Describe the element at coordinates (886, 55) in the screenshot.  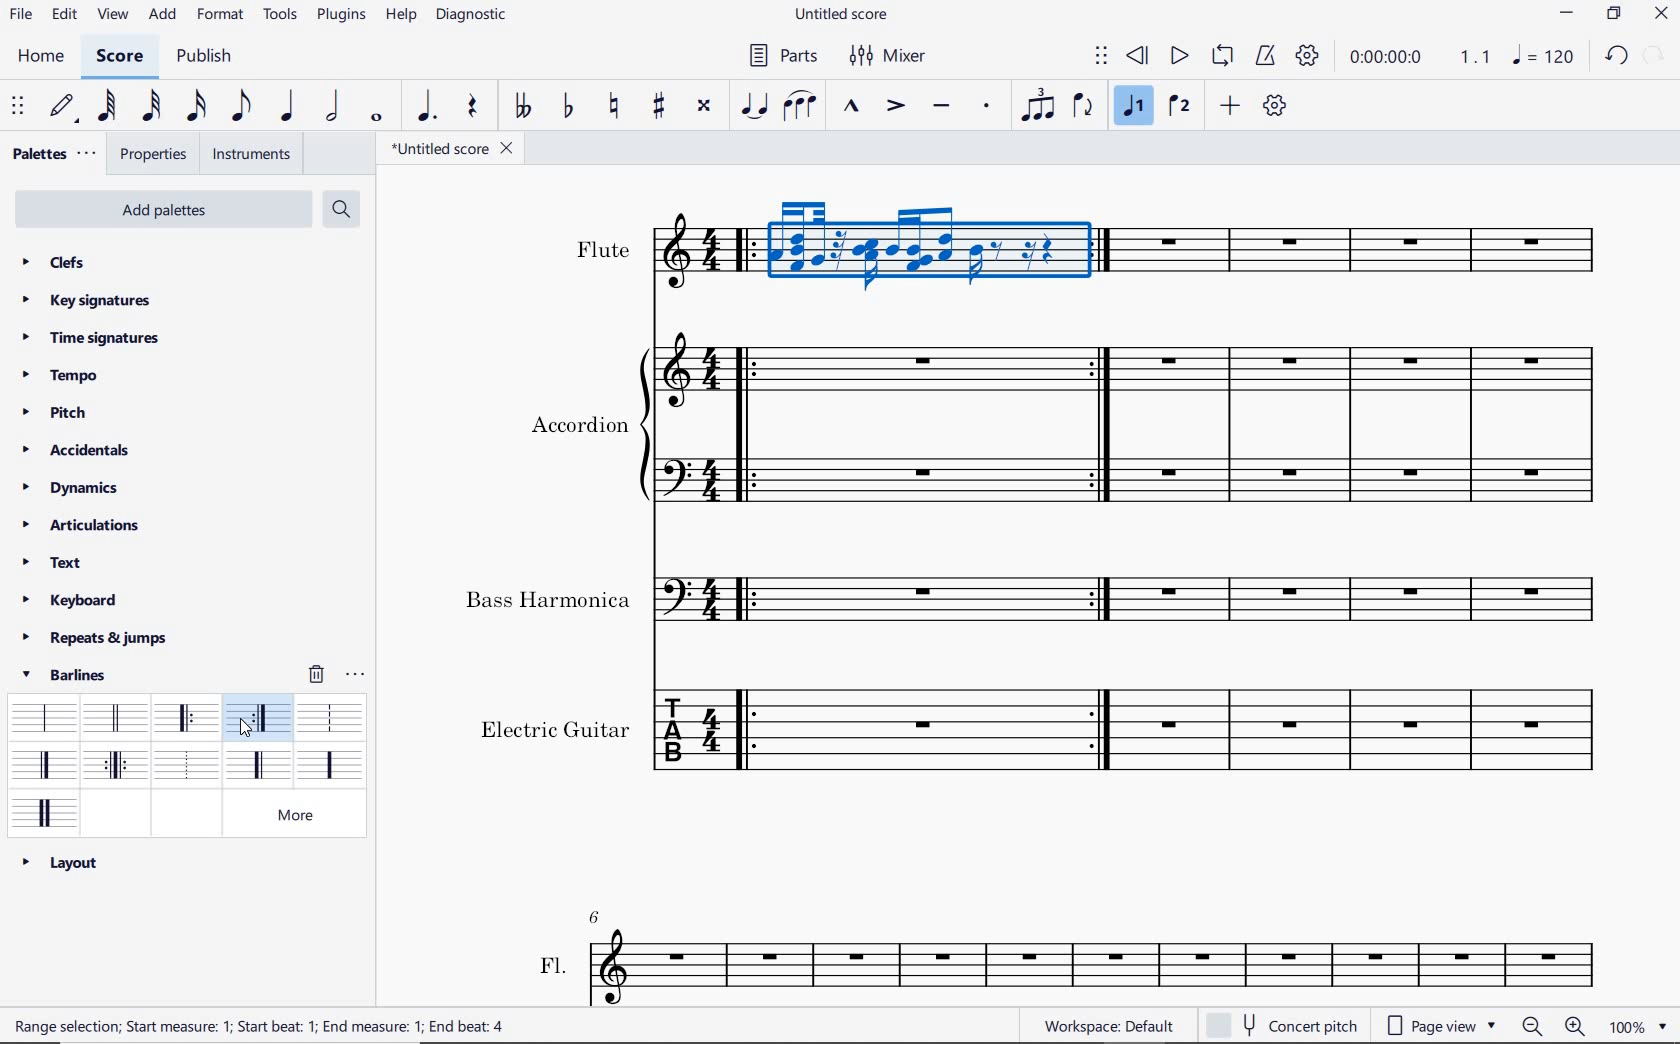
I see `MIXER` at that location.